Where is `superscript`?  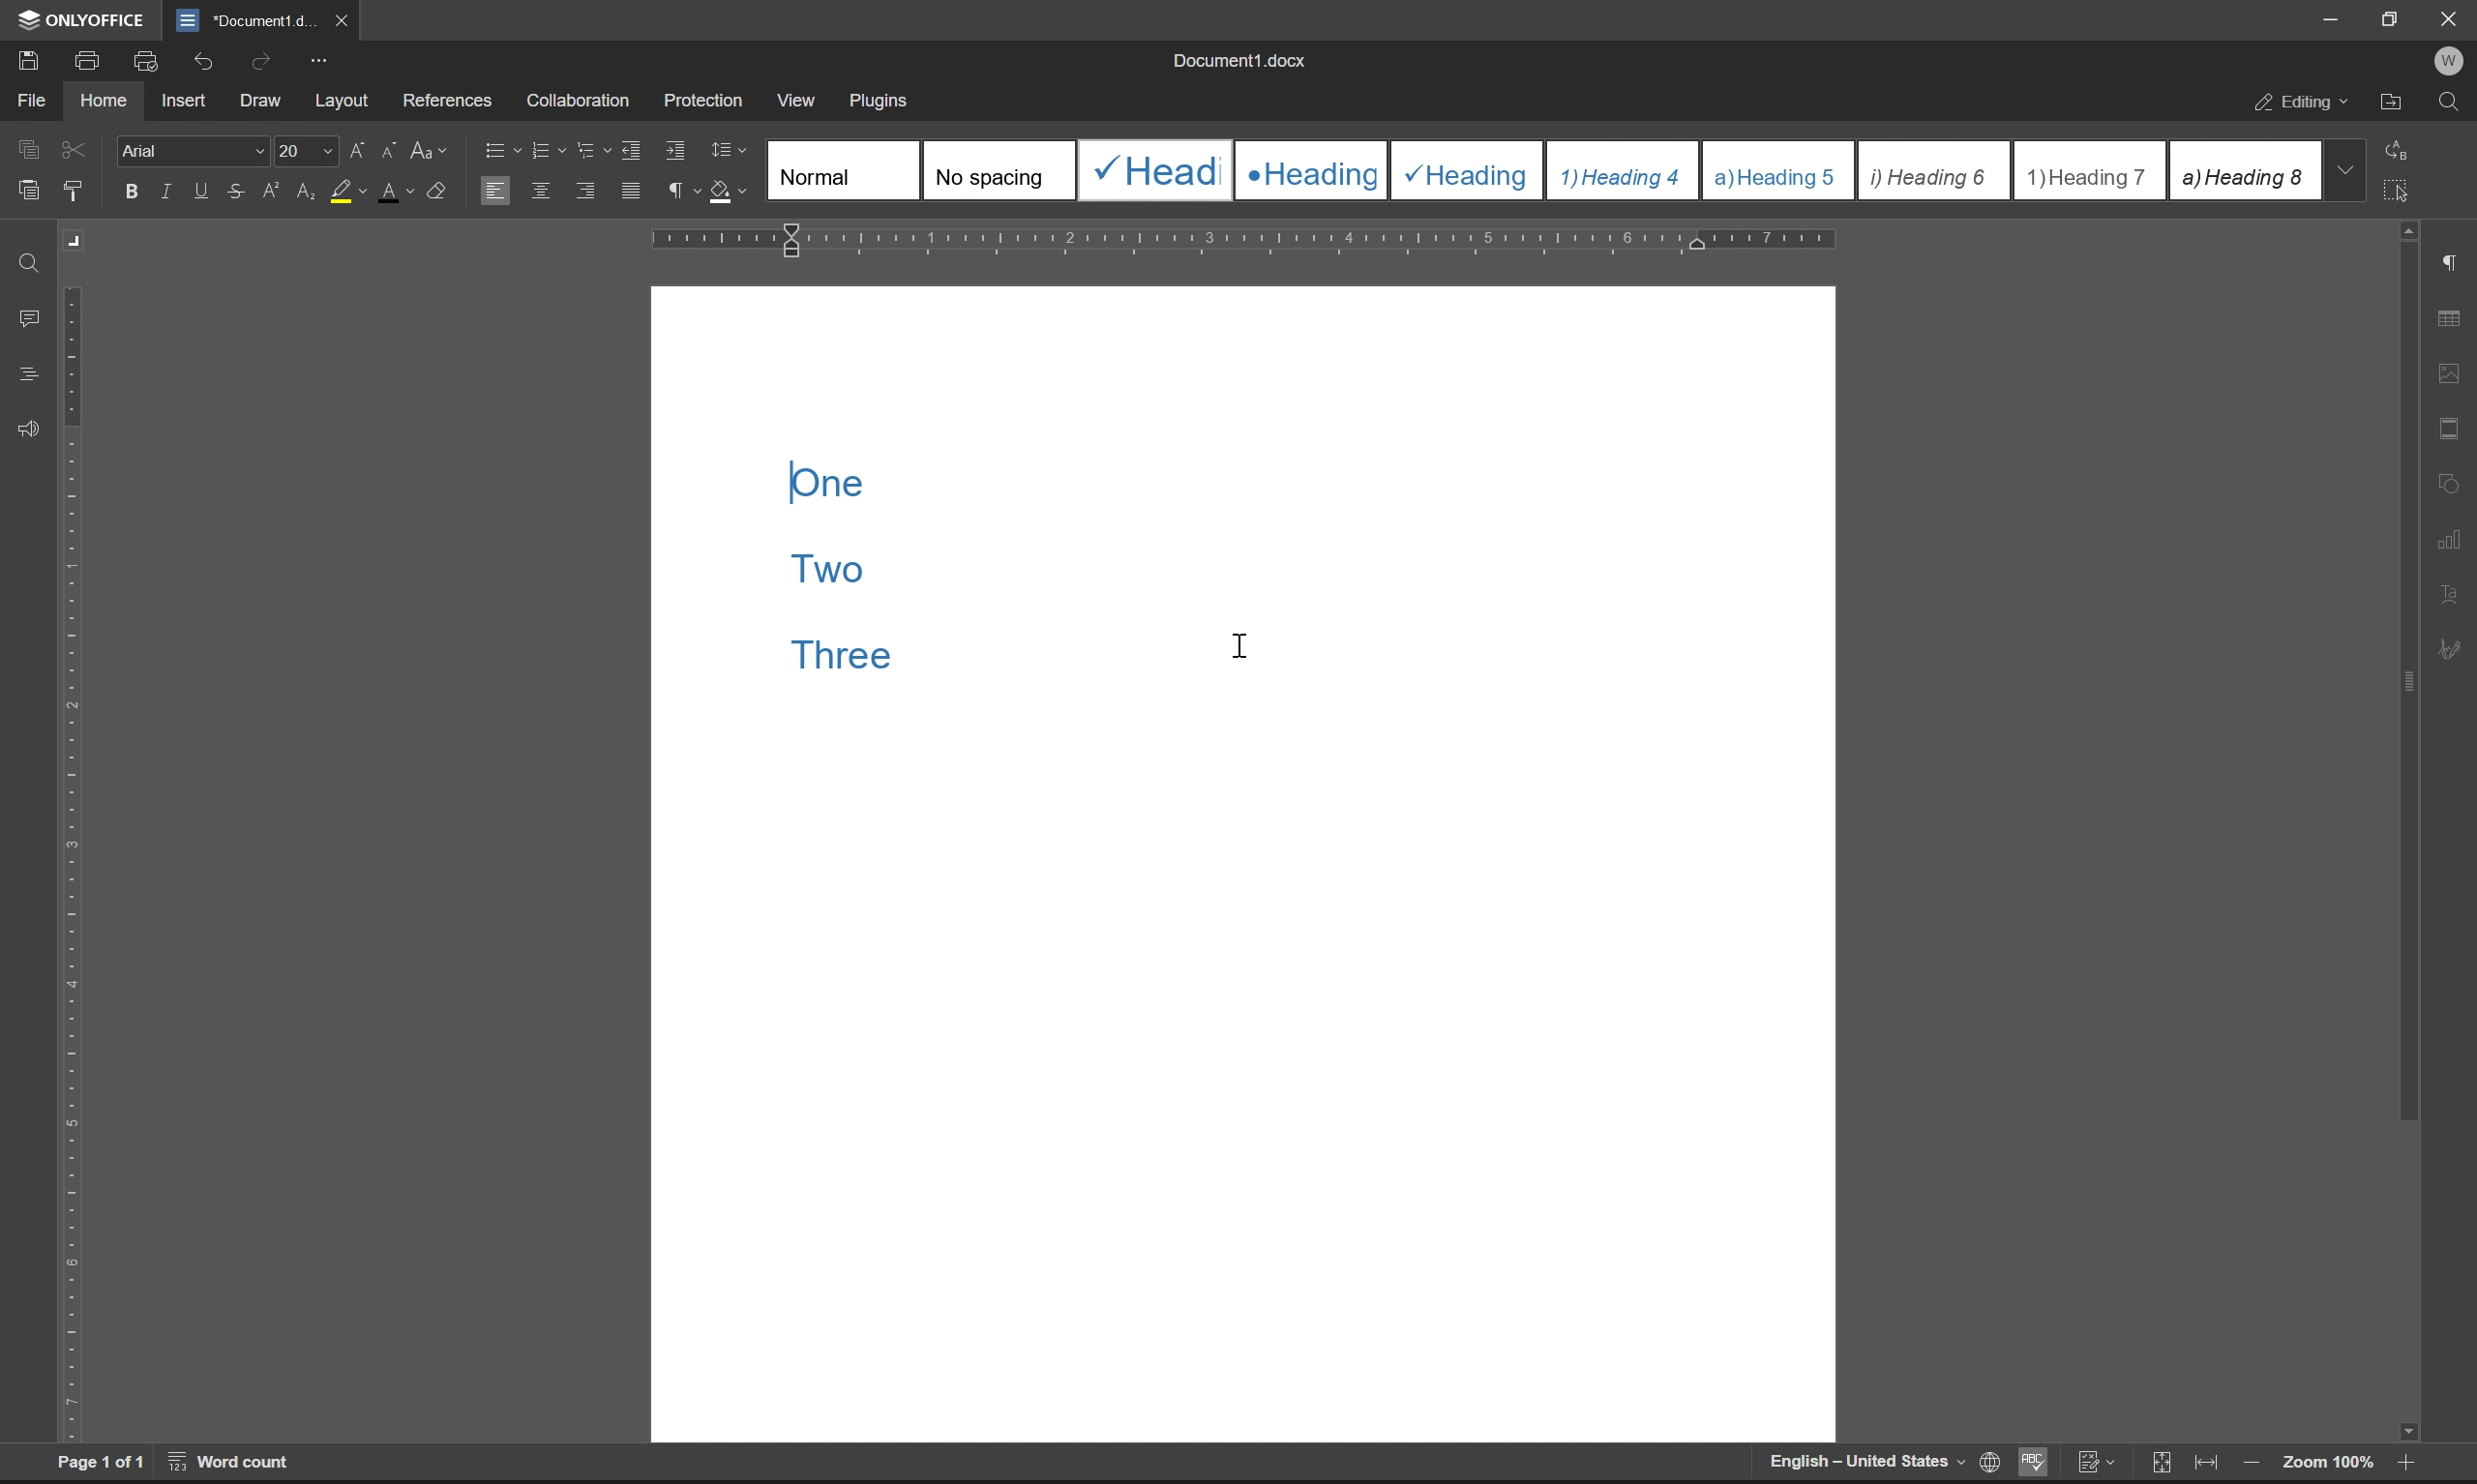
superscript is located at coordinates (274, 191).